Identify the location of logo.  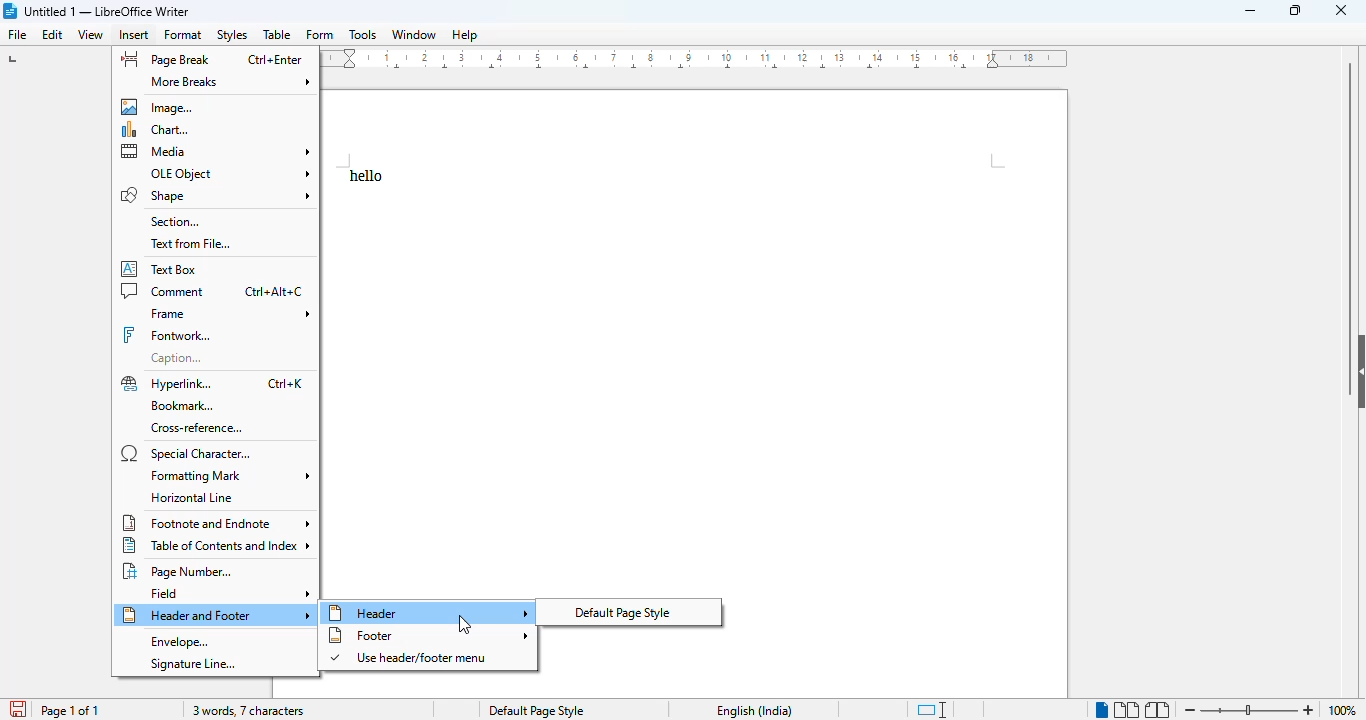
(9, 11).